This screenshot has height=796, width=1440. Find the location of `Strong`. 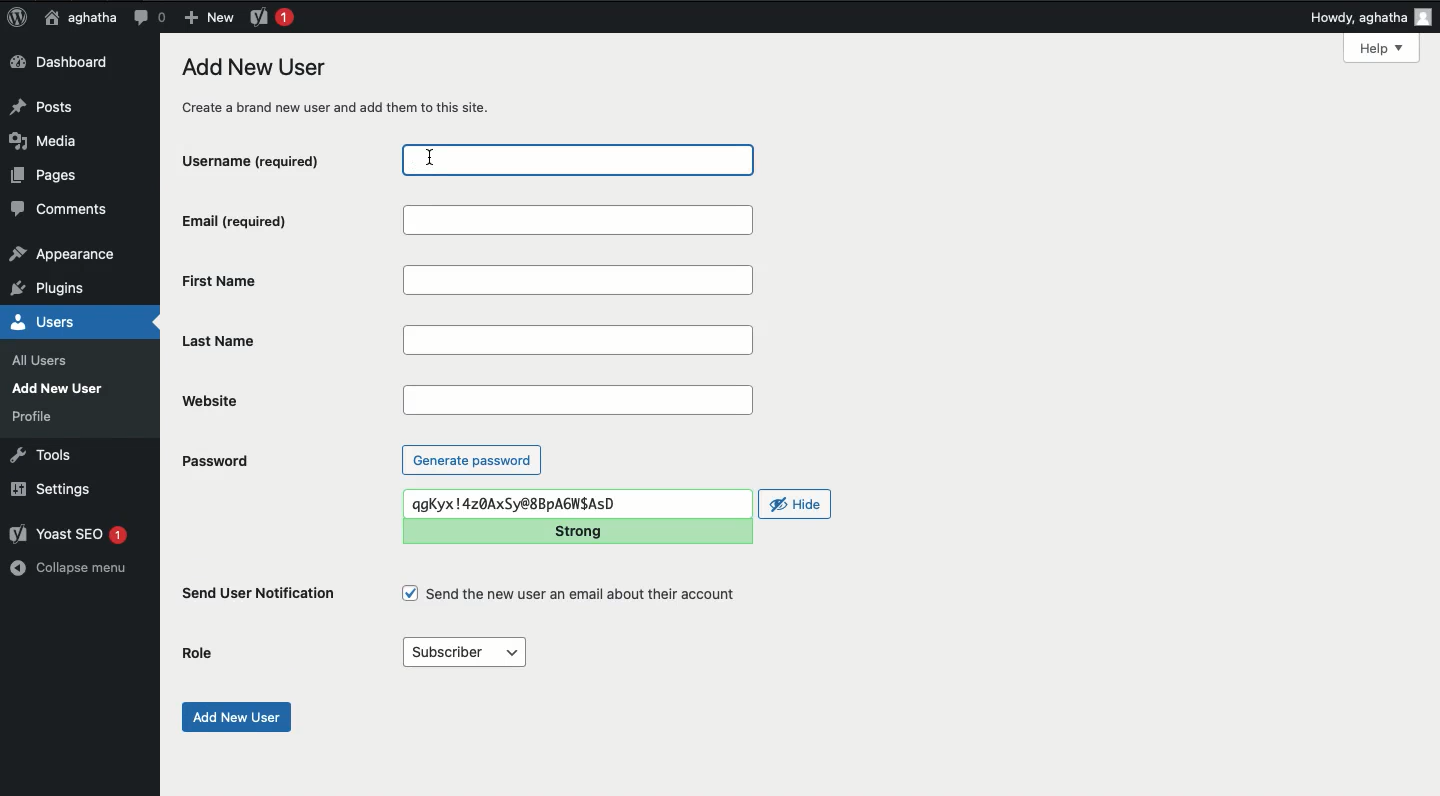

Strong is located at coordinates (575, 534).